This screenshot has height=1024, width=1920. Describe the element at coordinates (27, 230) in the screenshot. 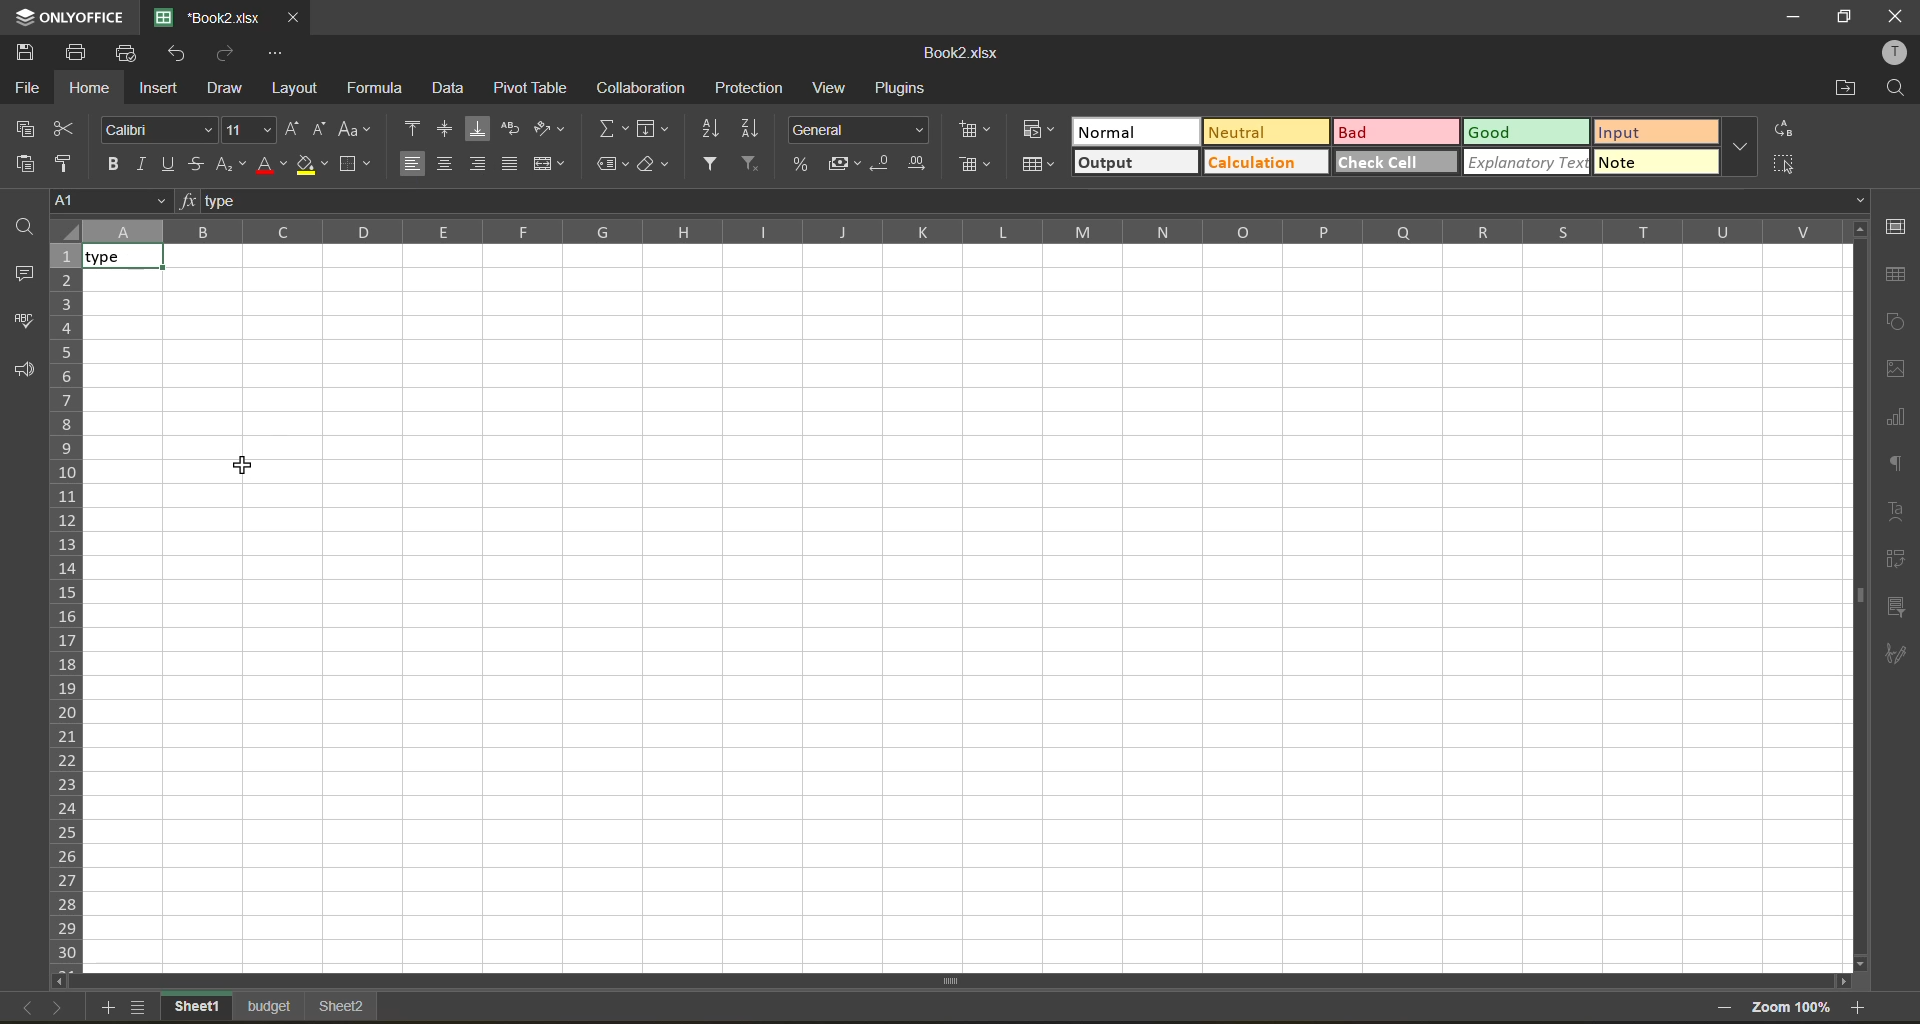

I see `find` at that location.